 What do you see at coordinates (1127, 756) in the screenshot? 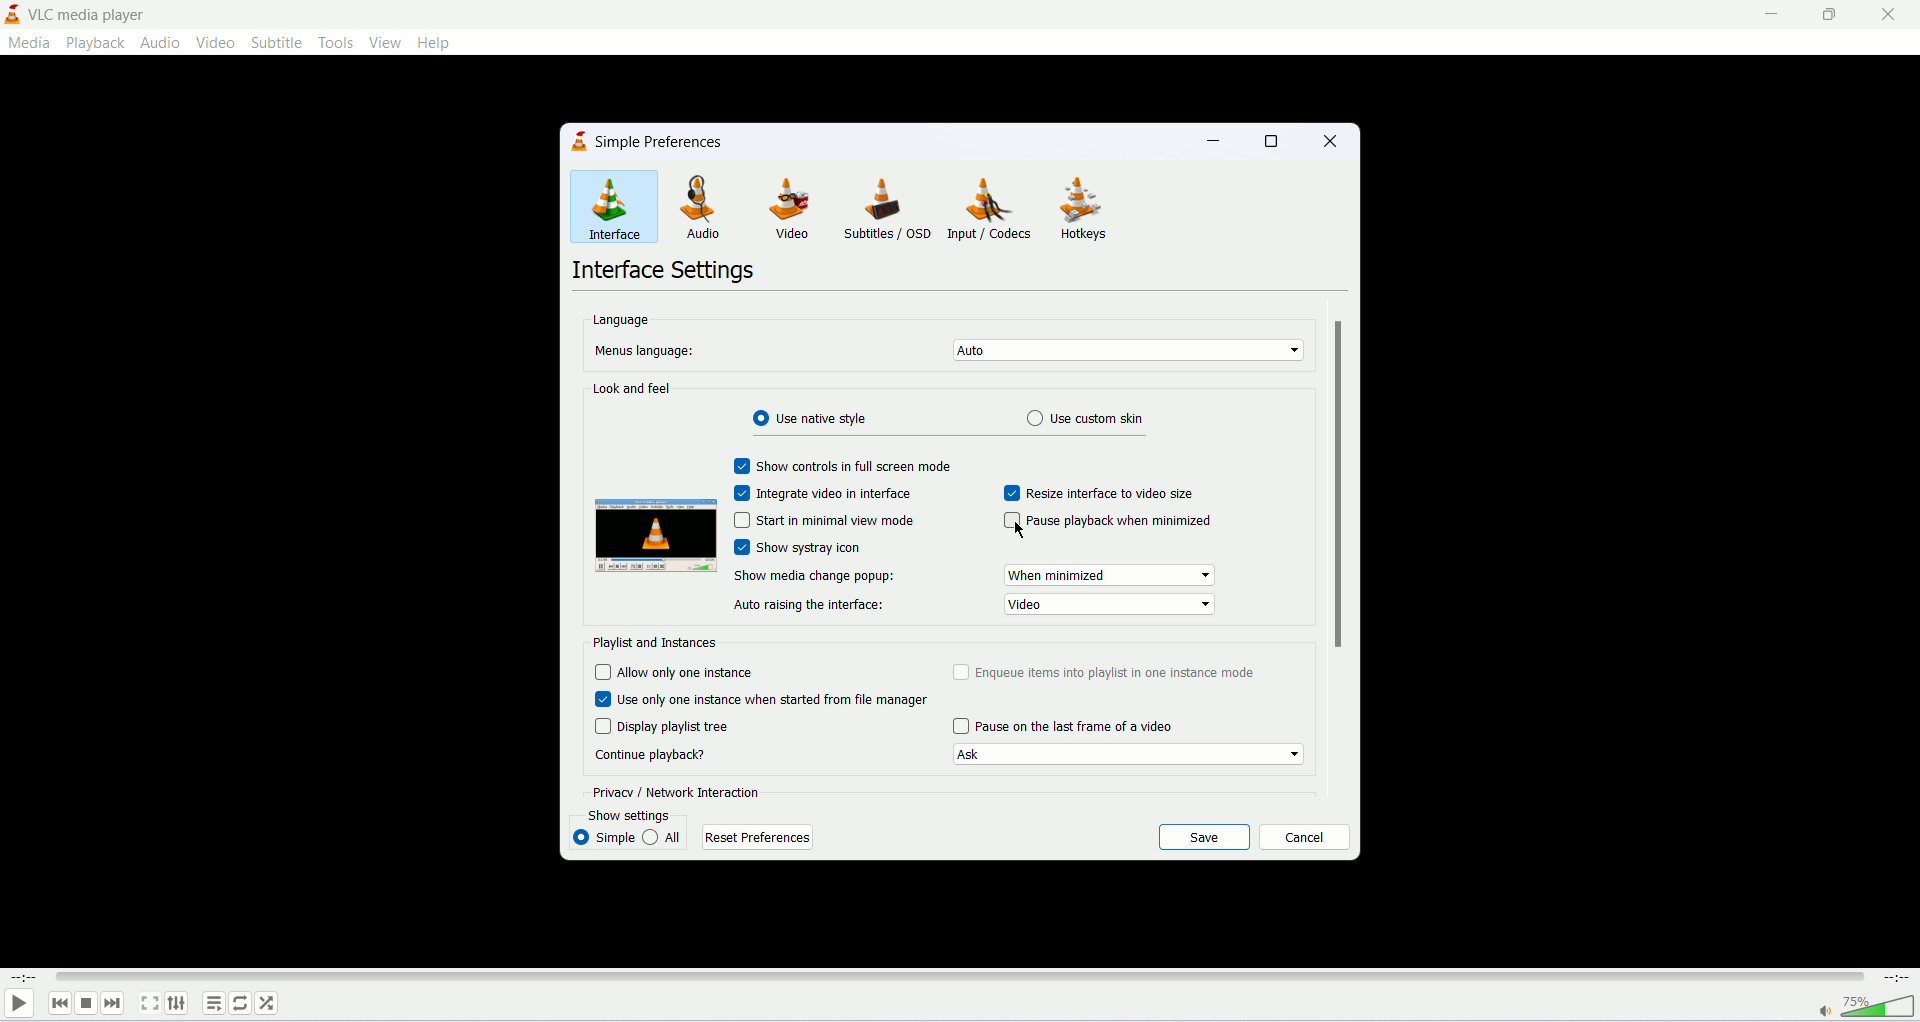
I see `ask` at bounding box center [1127, 756].